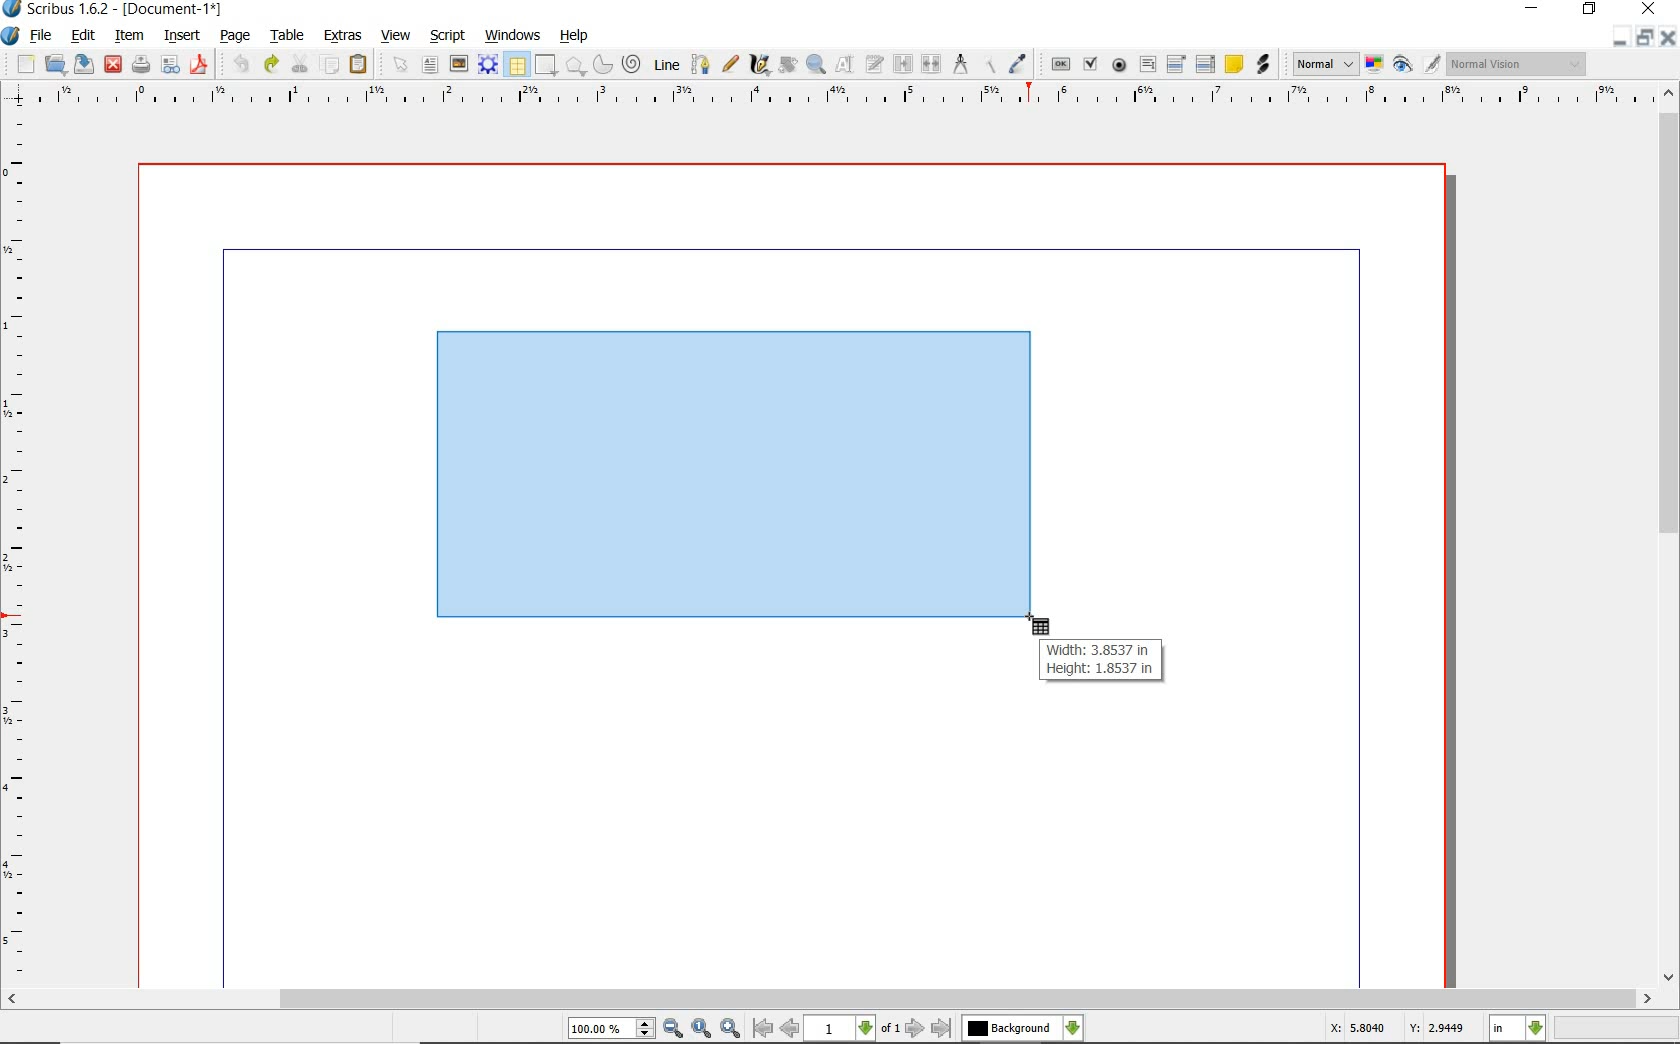 This screenshot has height=1044, width=1680. I want to click on help, so click(574, 36).